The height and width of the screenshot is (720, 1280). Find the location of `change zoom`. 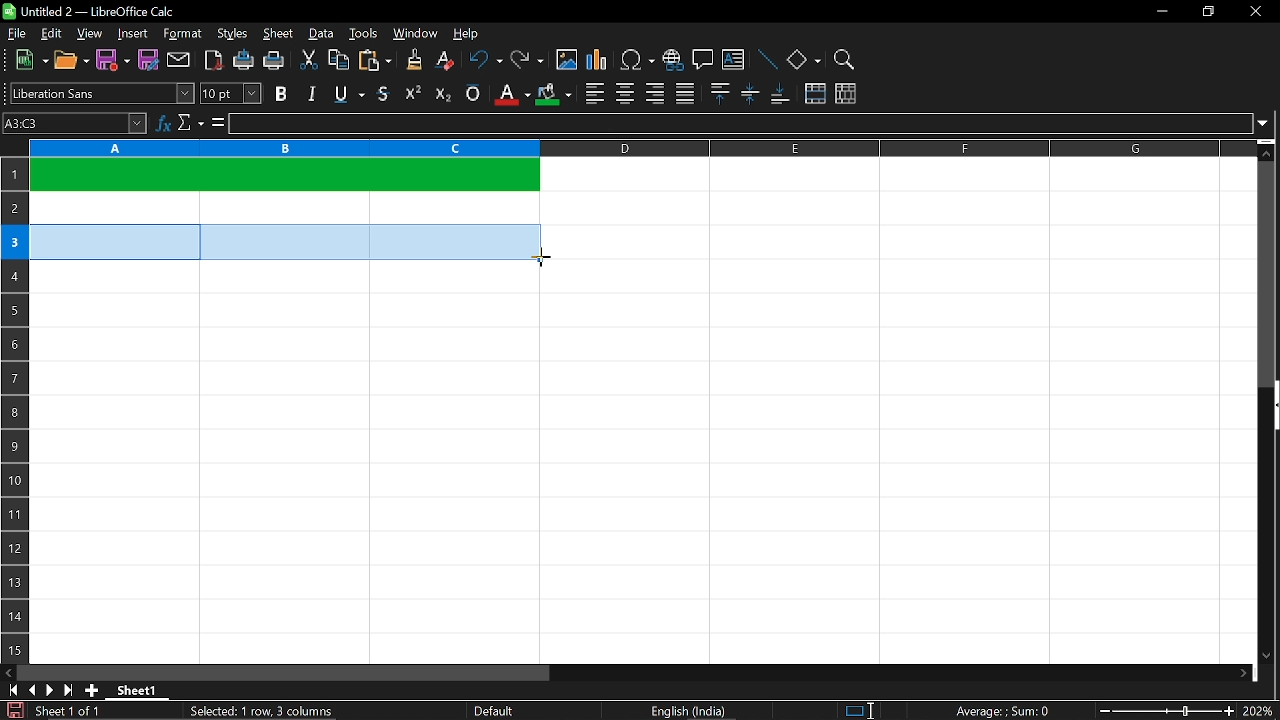

change zoom is located at coordinates (1163, 711).